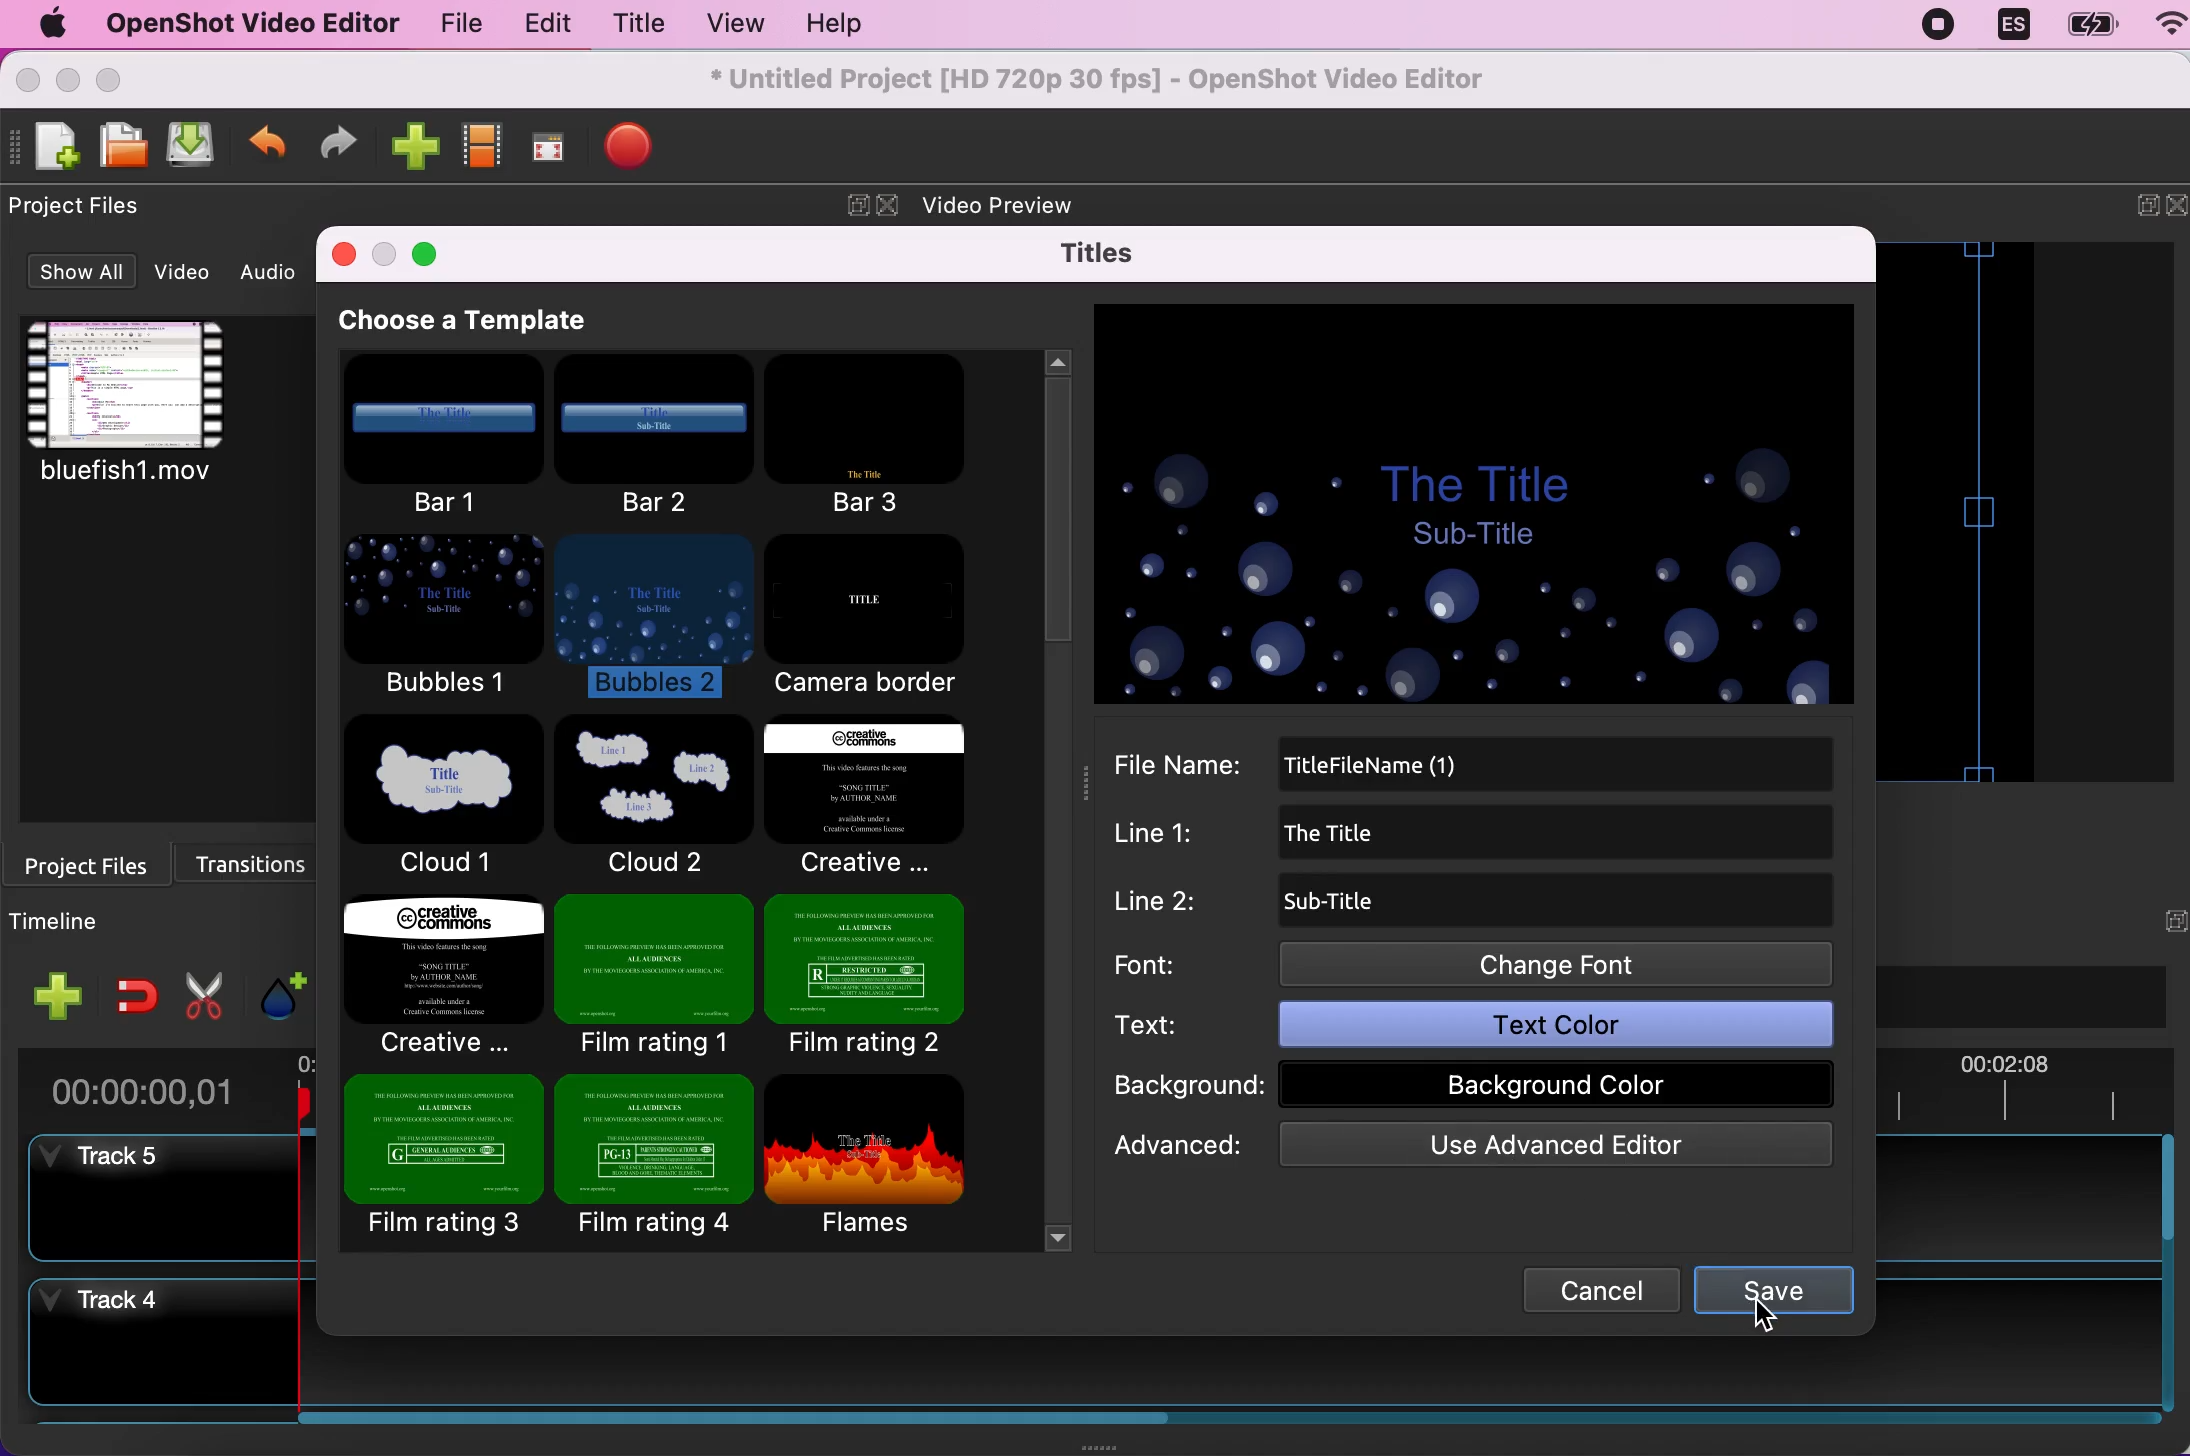 This screenshot has width=2190, height=1456. Describe the element at coordinates (652, 973) in the screenshot. I see `film rating 1` at that location.